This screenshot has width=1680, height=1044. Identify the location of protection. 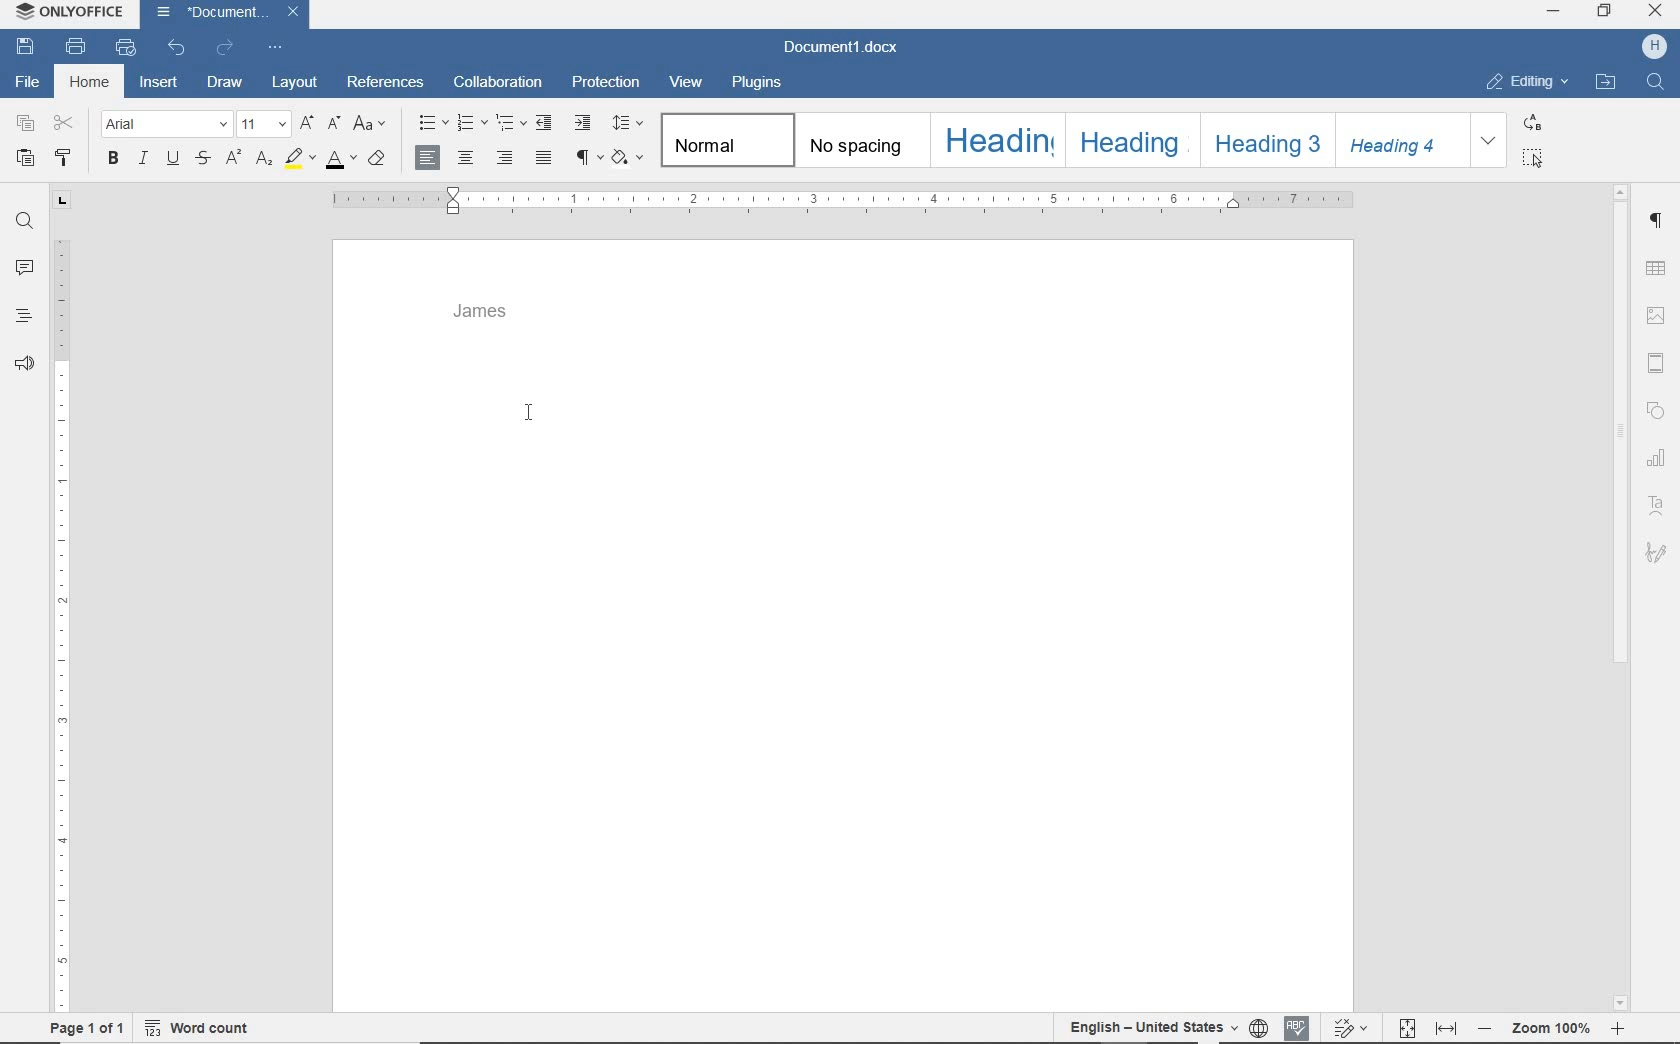
(606, 82).